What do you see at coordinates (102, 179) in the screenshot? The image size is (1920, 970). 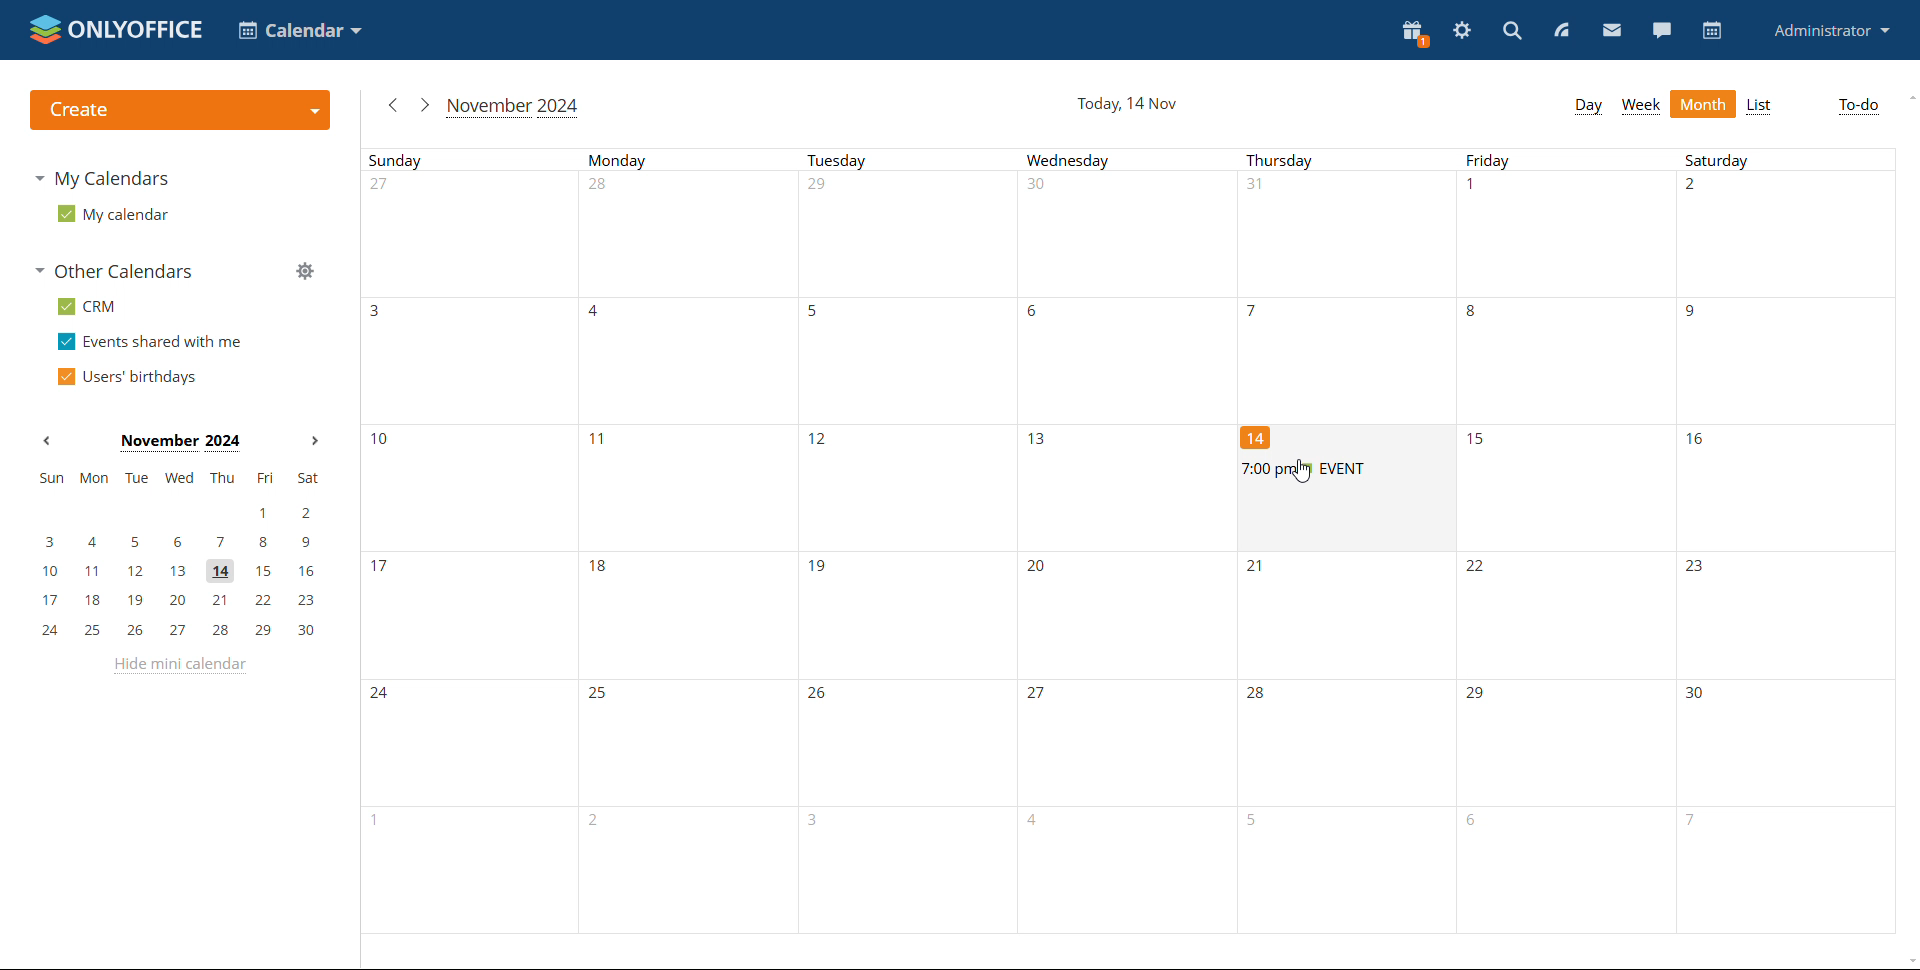 I see `my calendars` at bounding box center [102, 179].